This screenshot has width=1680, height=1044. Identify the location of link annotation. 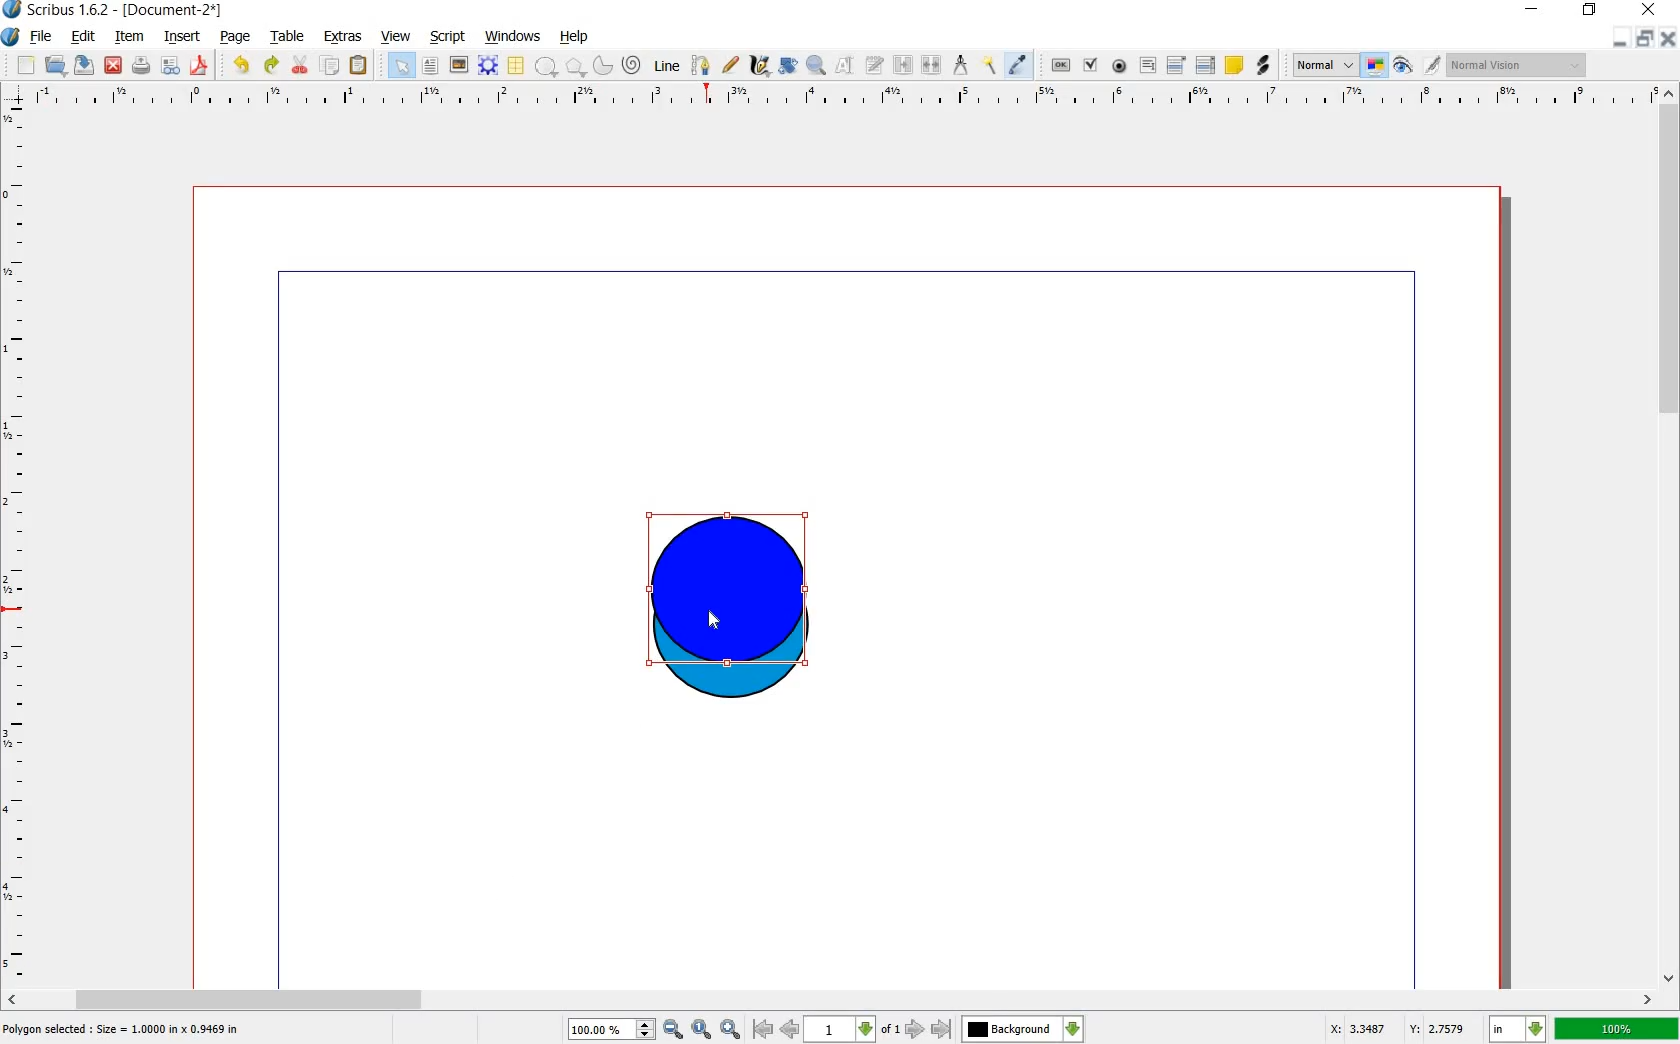
(1263, 64).